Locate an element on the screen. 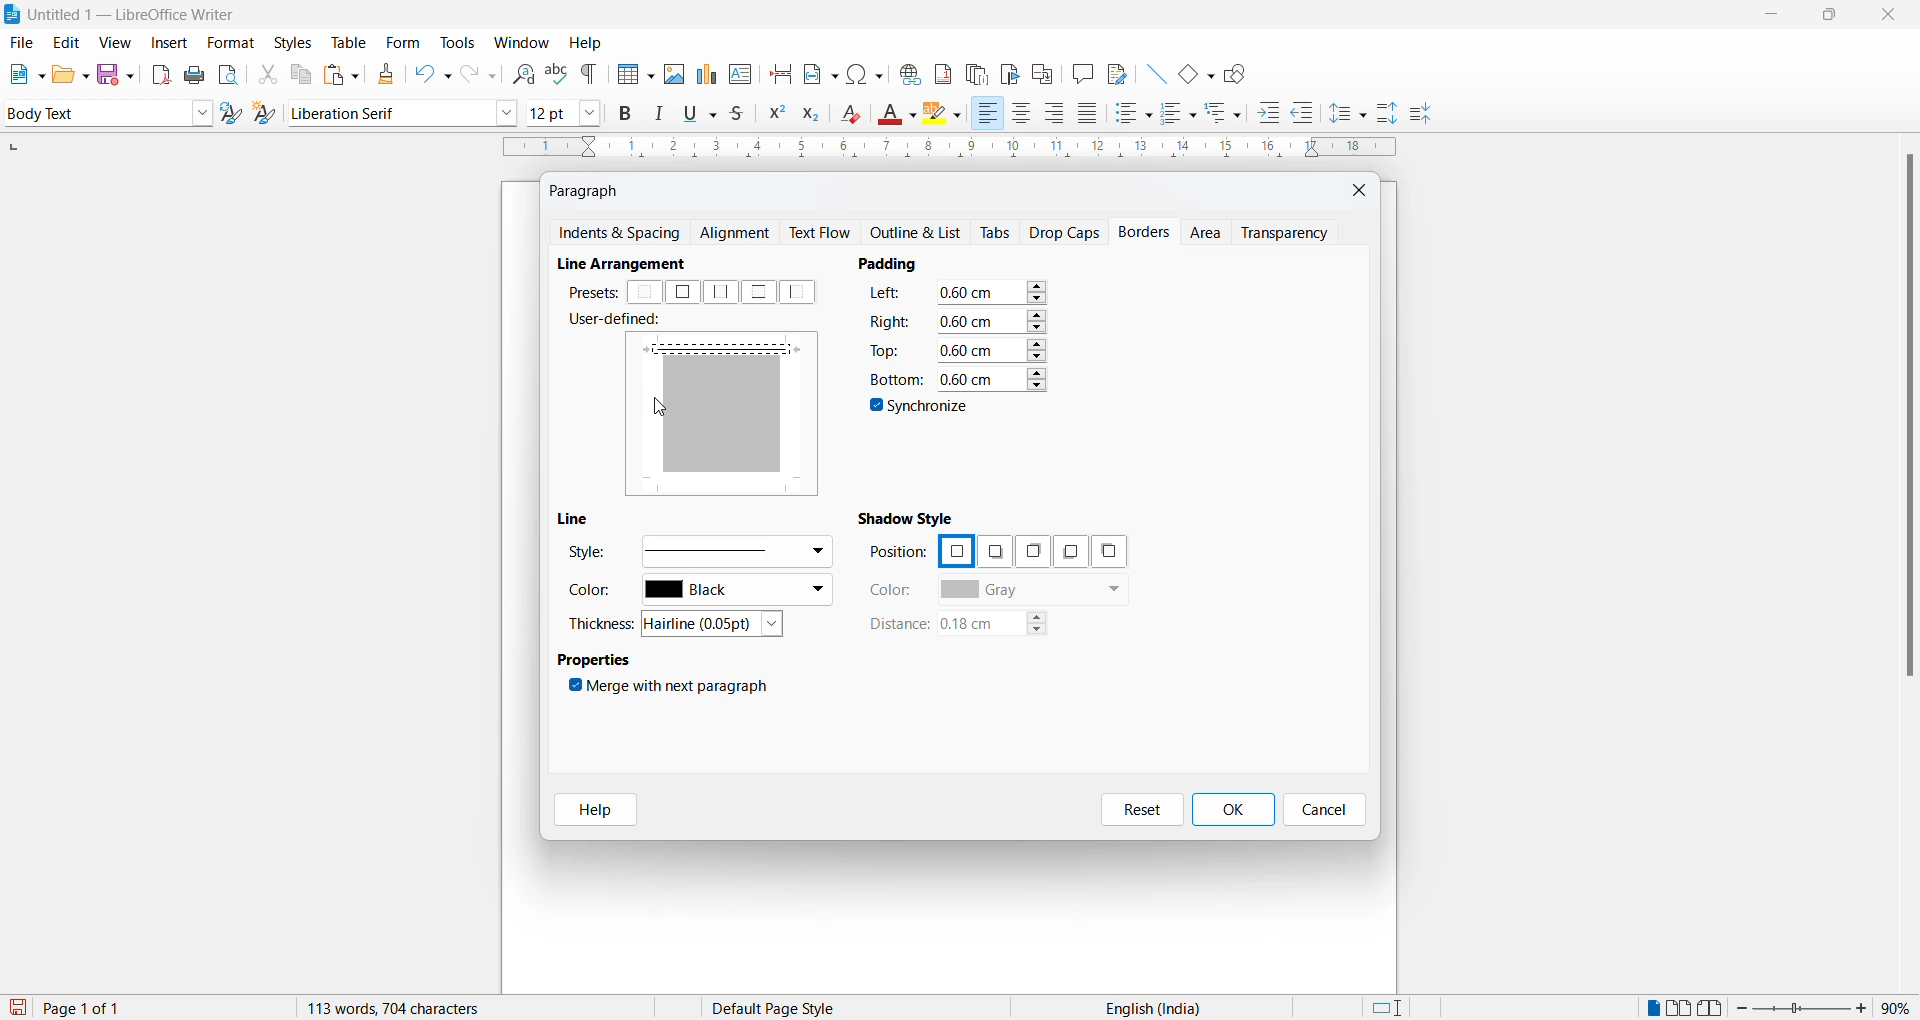 Image resolution: width=1920 pixels, height=1020 pixels. paste is located at coordinates (338, 76).